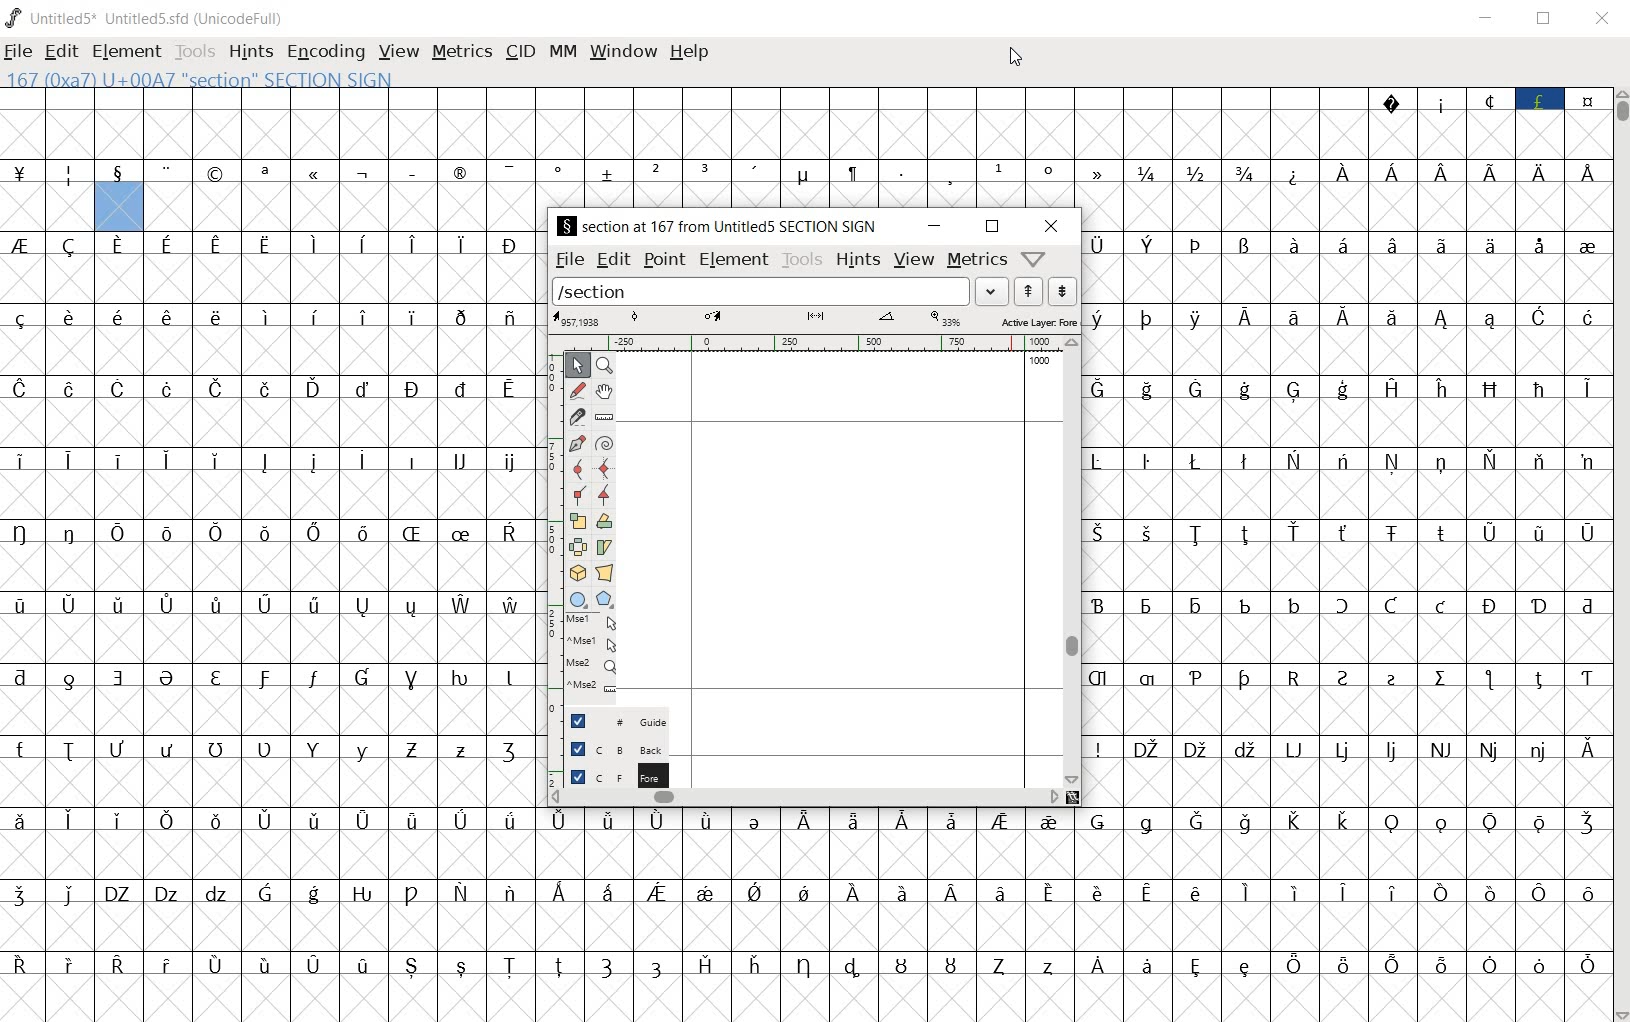 This screenshot has width=1630, height=1022. What do you see at coordinates (569, 259) in the screenshot?
I see `file` at bounding box center [569, 259].